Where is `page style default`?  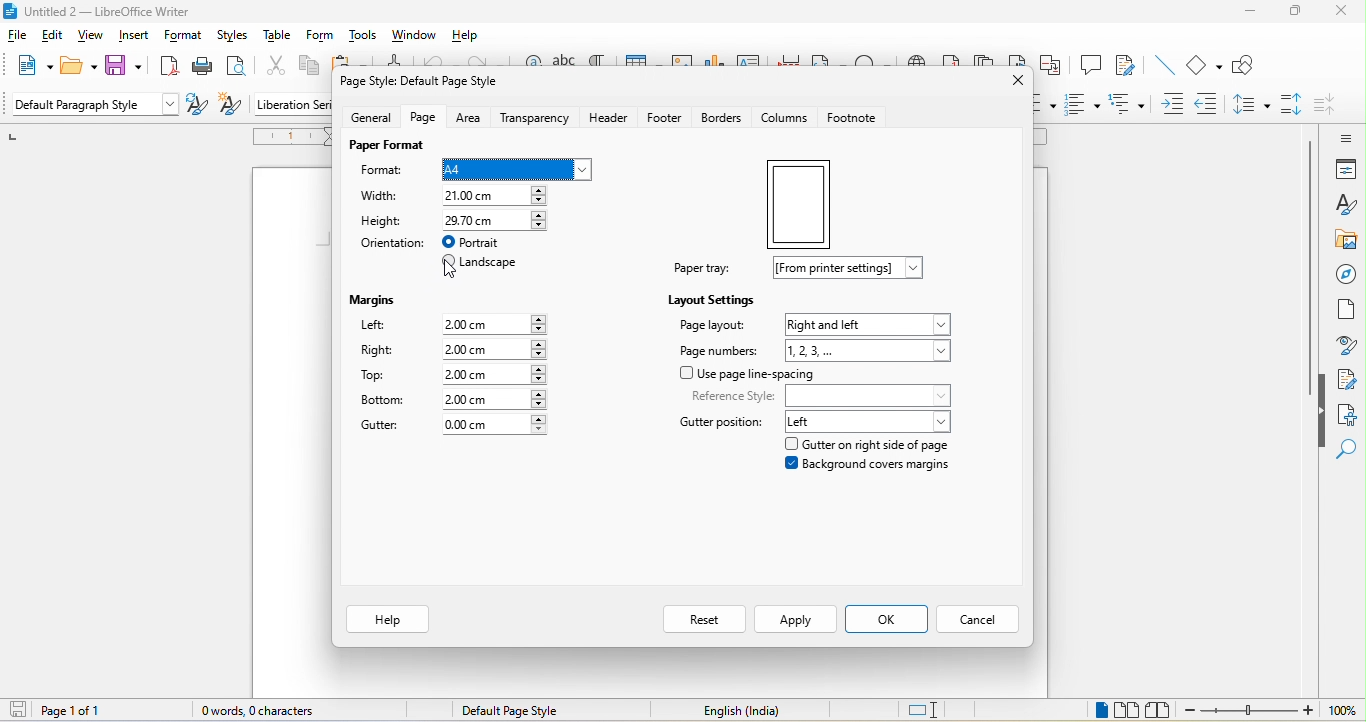
page style default is located at coordinates (426, 79).